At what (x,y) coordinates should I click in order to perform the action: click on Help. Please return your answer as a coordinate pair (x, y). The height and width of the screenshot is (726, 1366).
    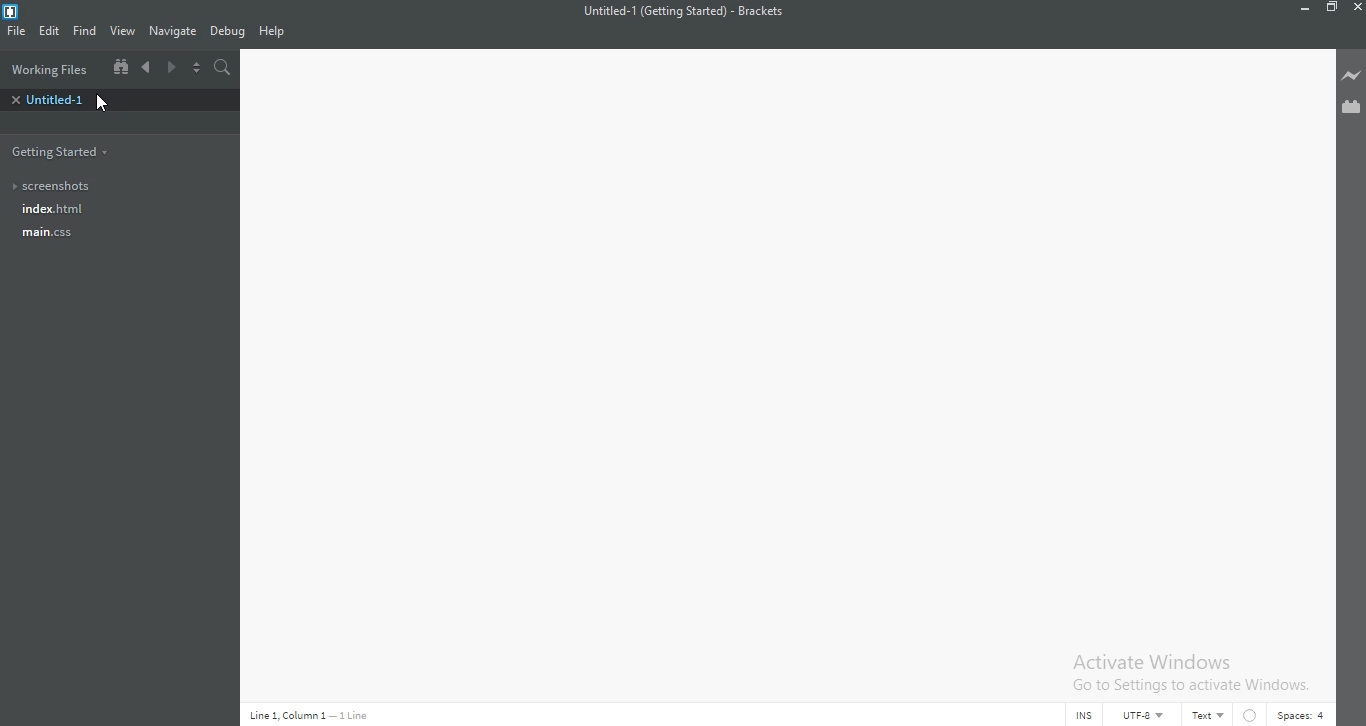
    Looking at the image, I should click on (275, 33).